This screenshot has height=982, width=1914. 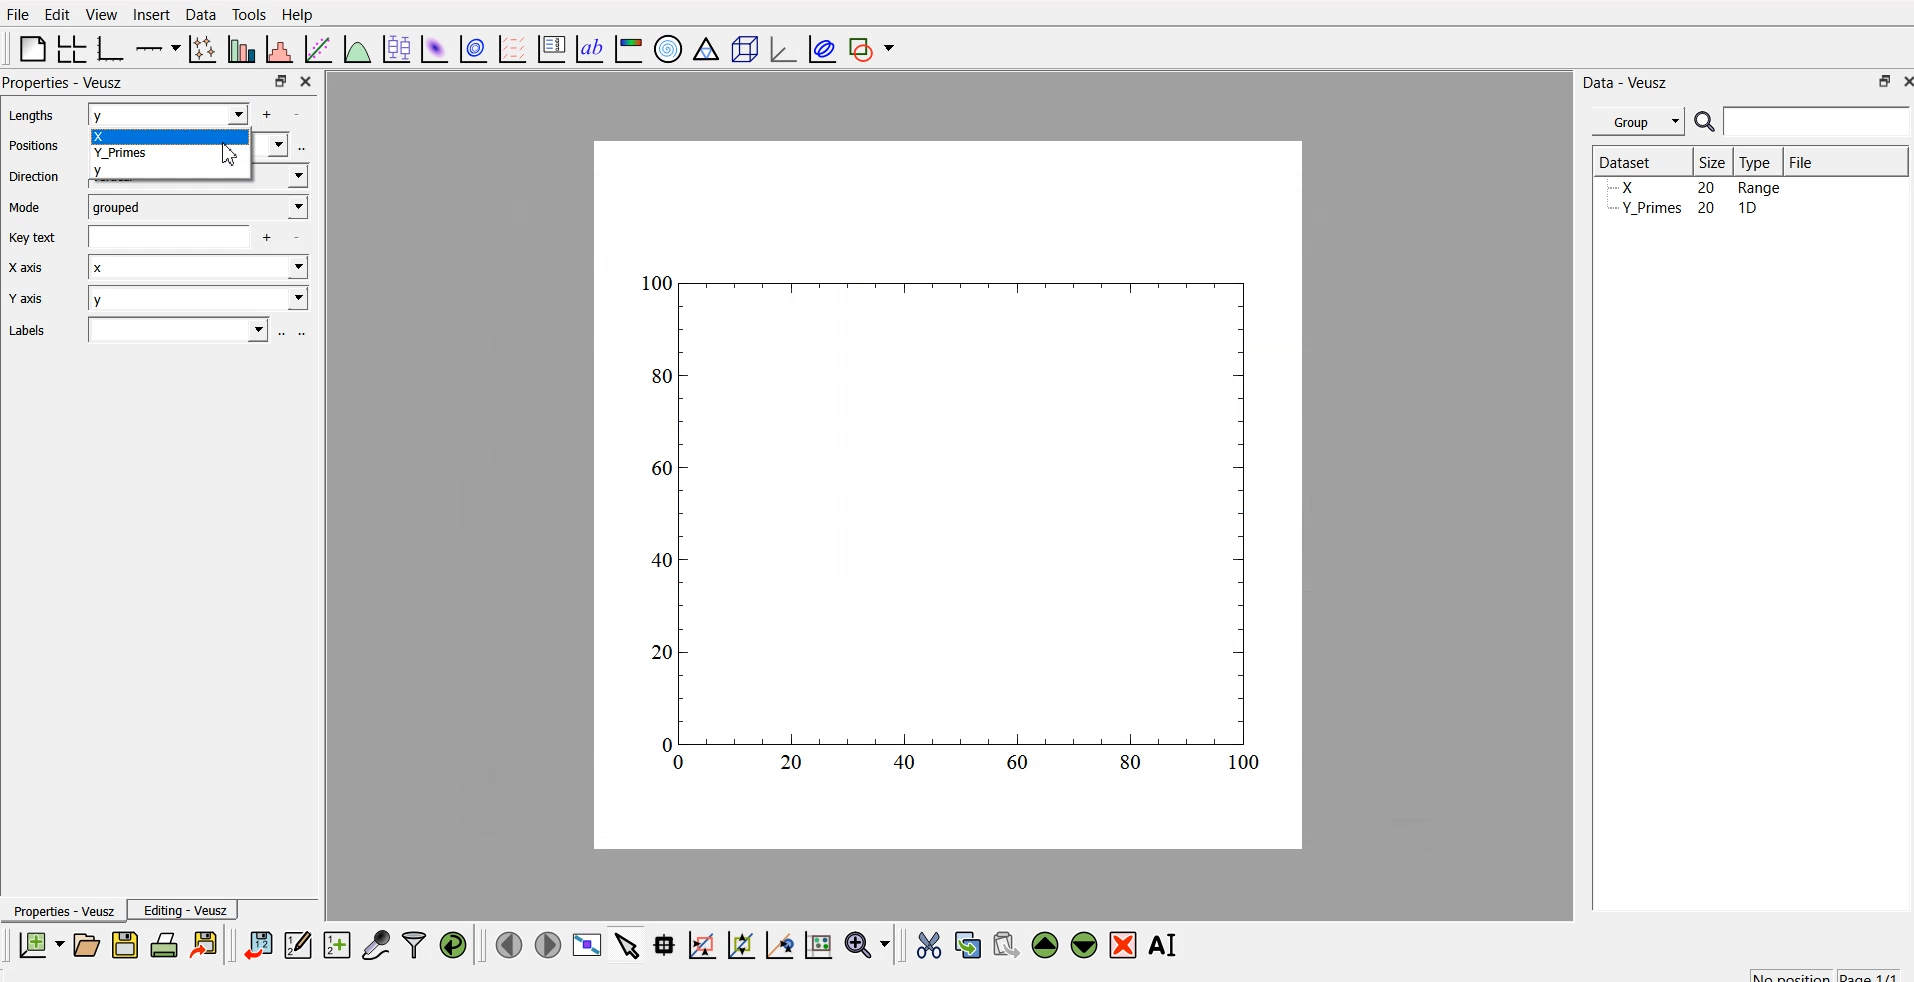 What do you see at coordinates (629, 51) in the screenshot?
I see `image color bar ` at bounding box center [629, 51].